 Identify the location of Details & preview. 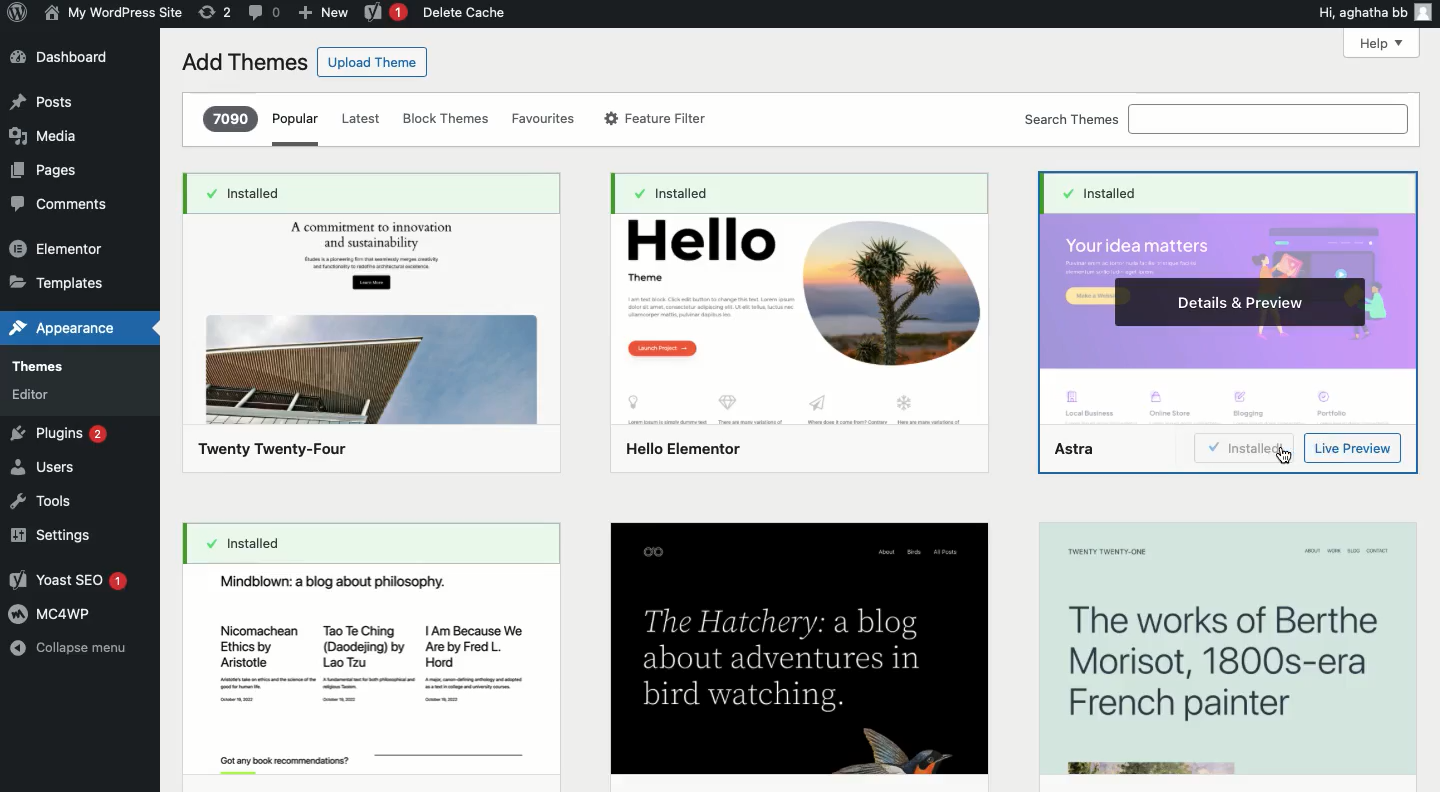
(1239, 303).